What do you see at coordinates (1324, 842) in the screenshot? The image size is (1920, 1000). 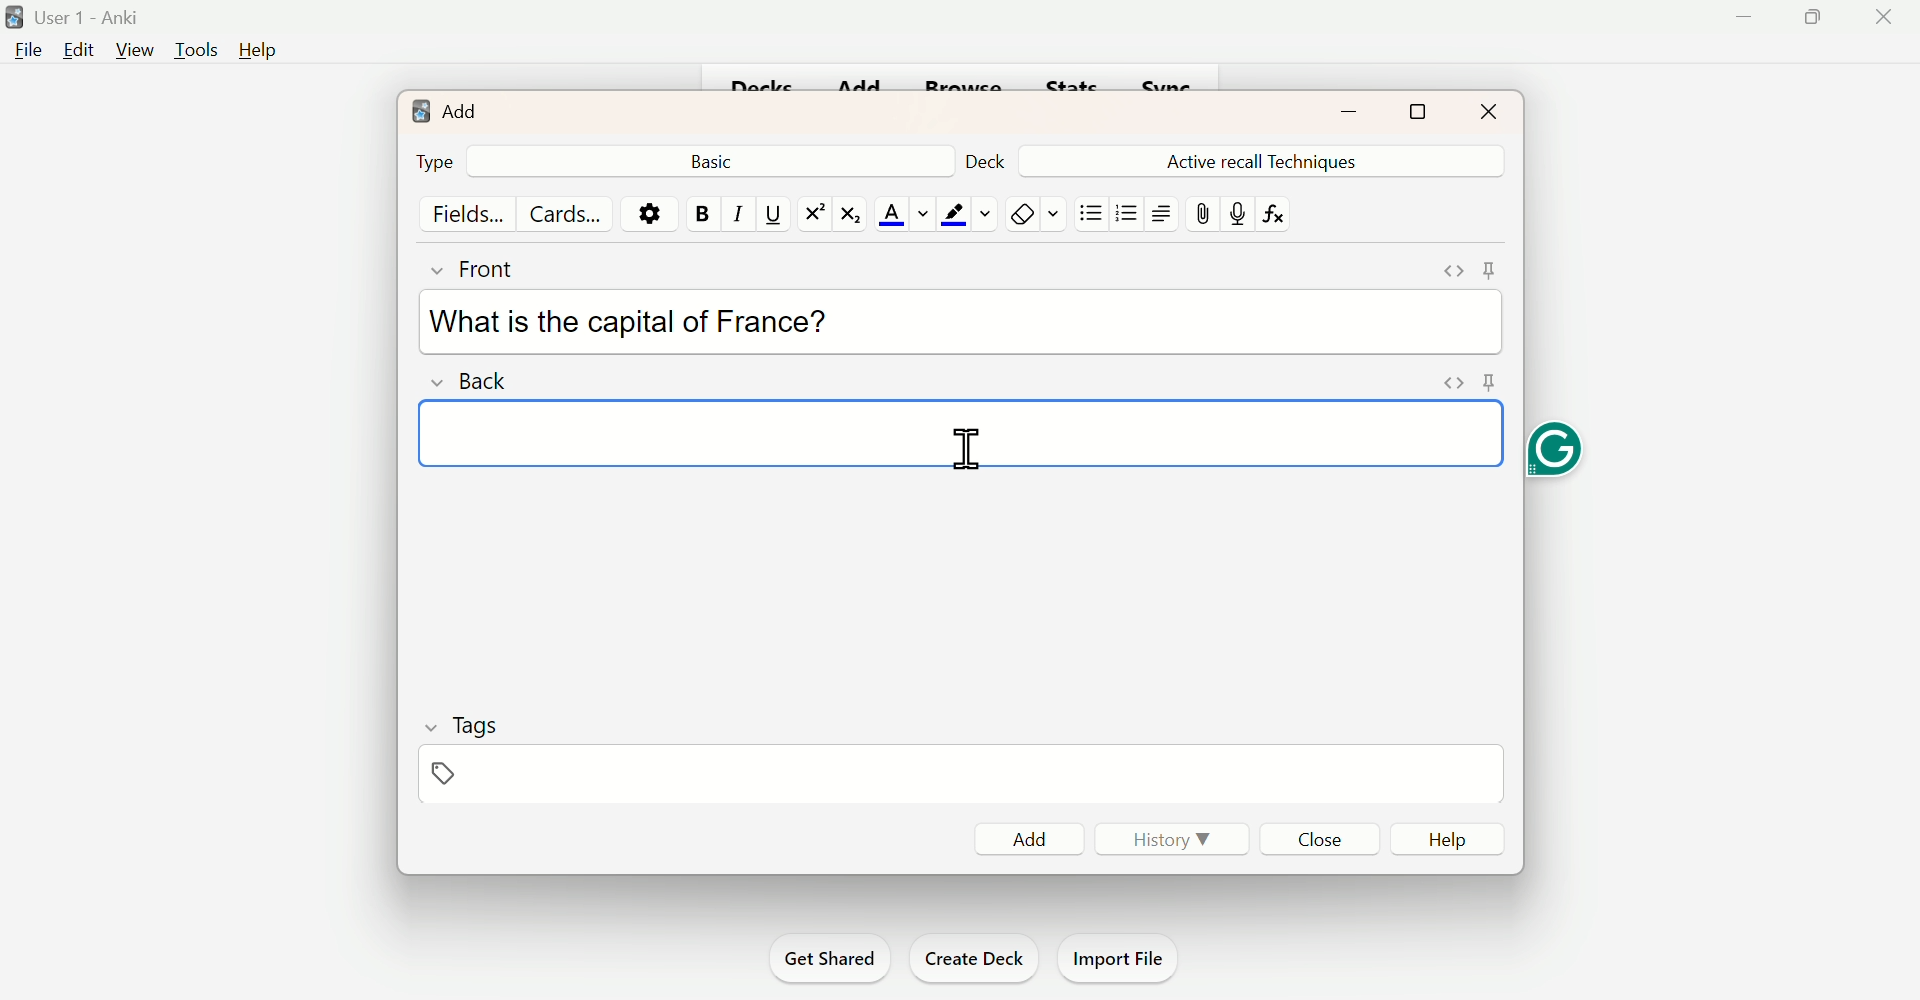 I see `Close` at bounding box center [1324, 842].